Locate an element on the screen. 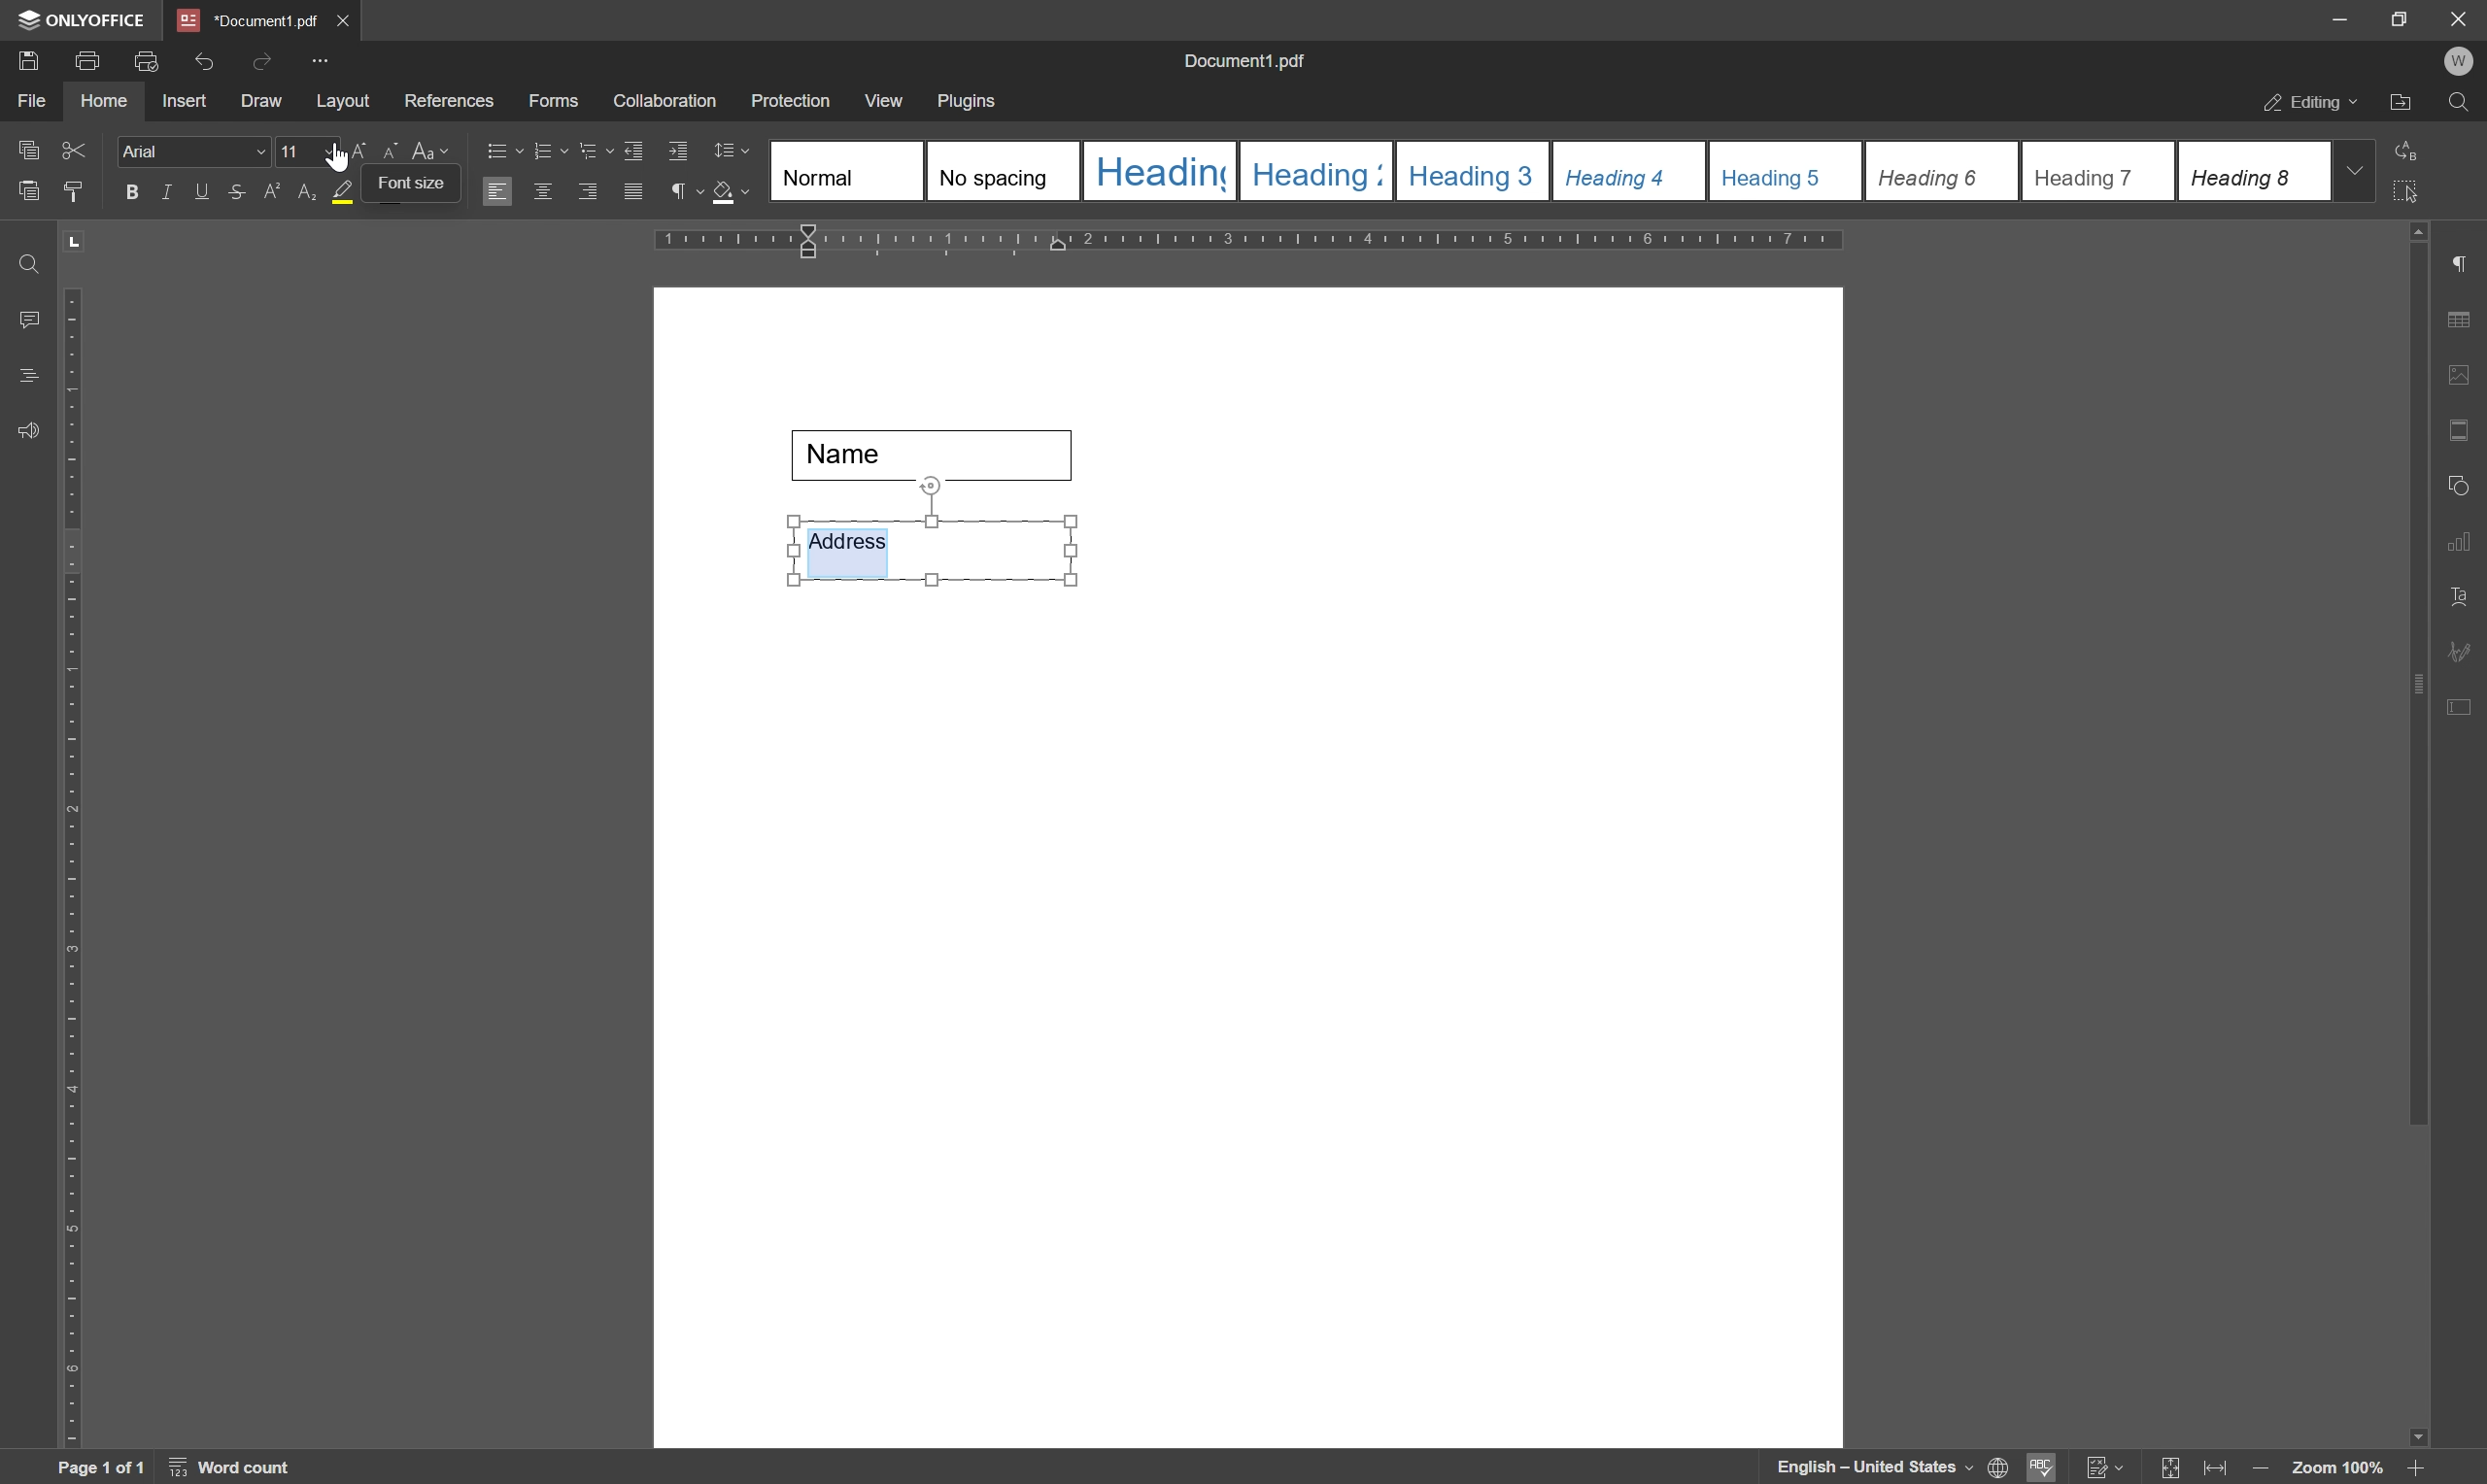  headings is located at coordinates (22, 376).